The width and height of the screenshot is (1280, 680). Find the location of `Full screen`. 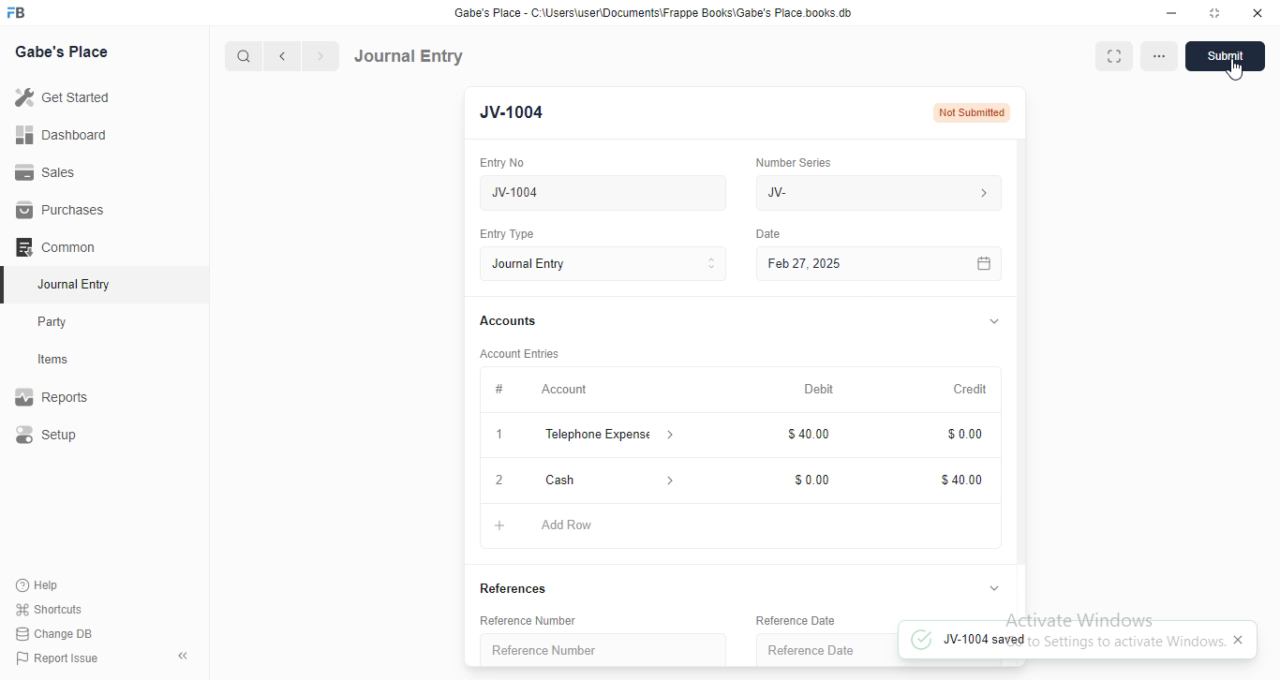

Full screen is located at coordinates (1212, 13).